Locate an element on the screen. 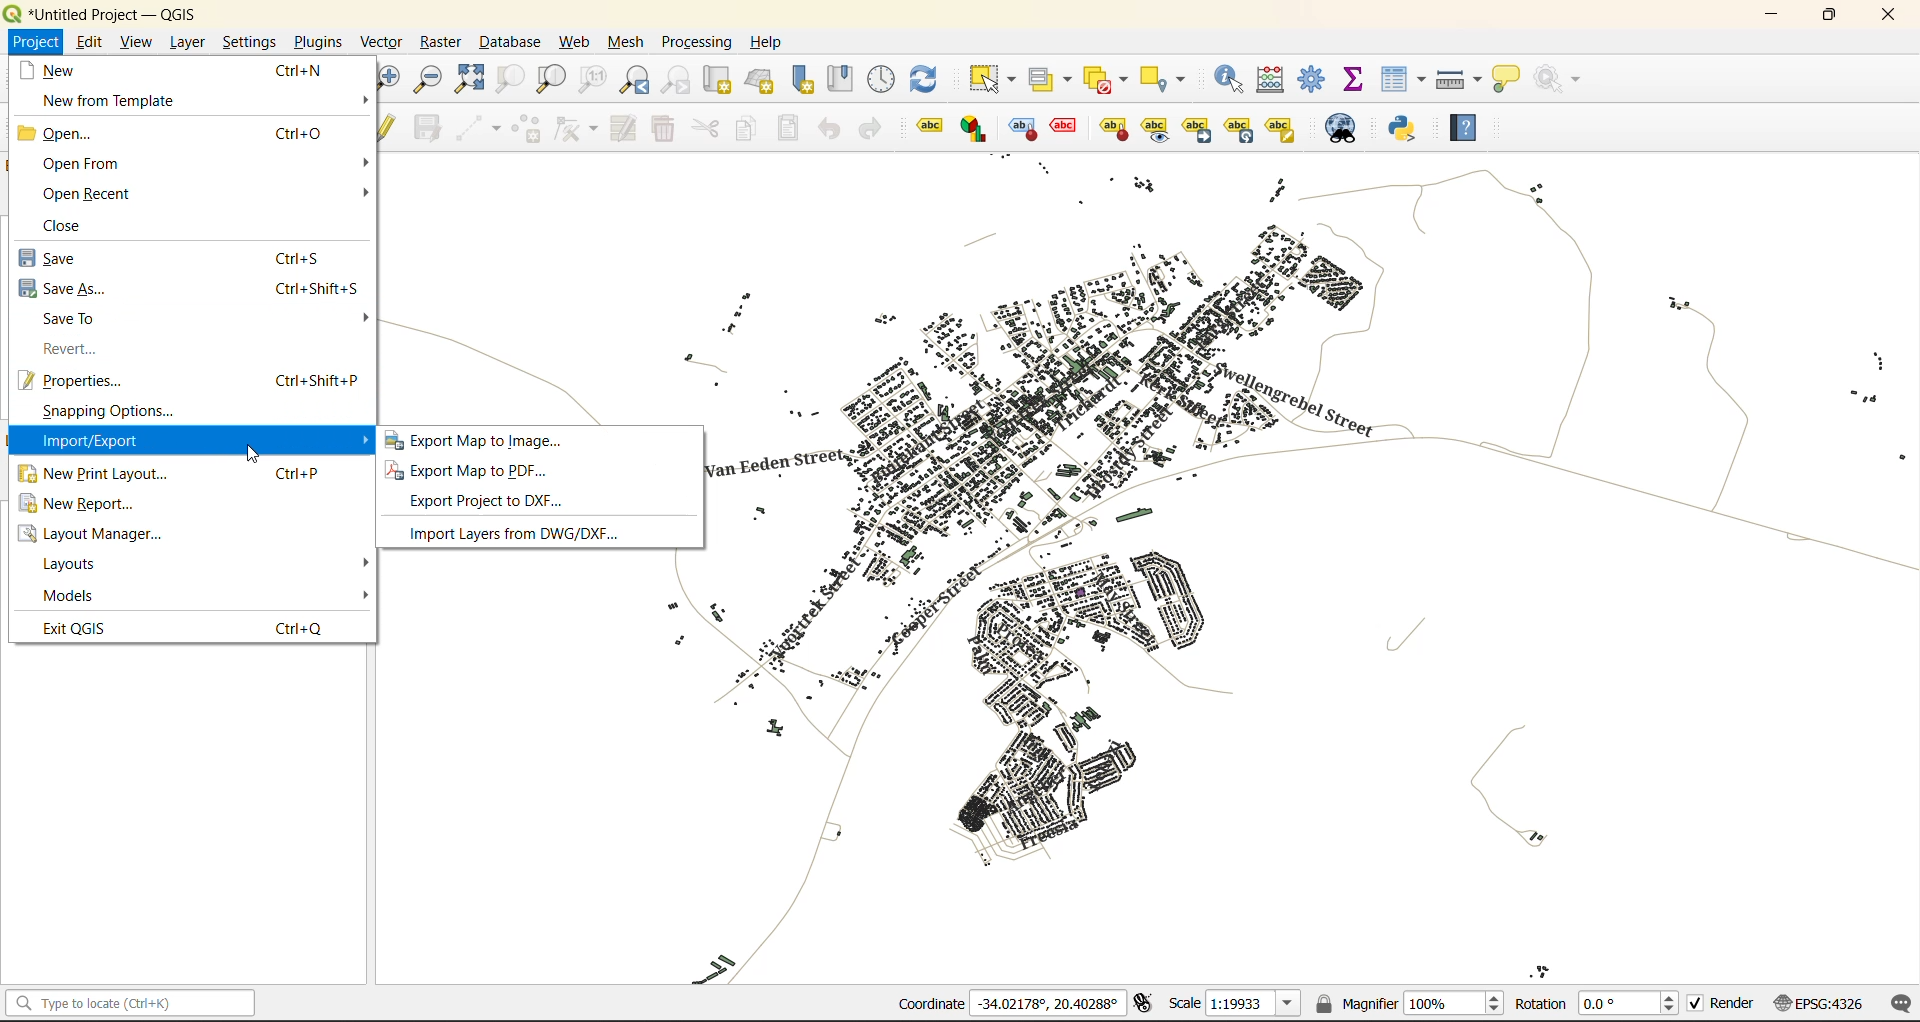 The width and height of the screenshot is (1920, 1022). project is located at coordinates (34, 40).